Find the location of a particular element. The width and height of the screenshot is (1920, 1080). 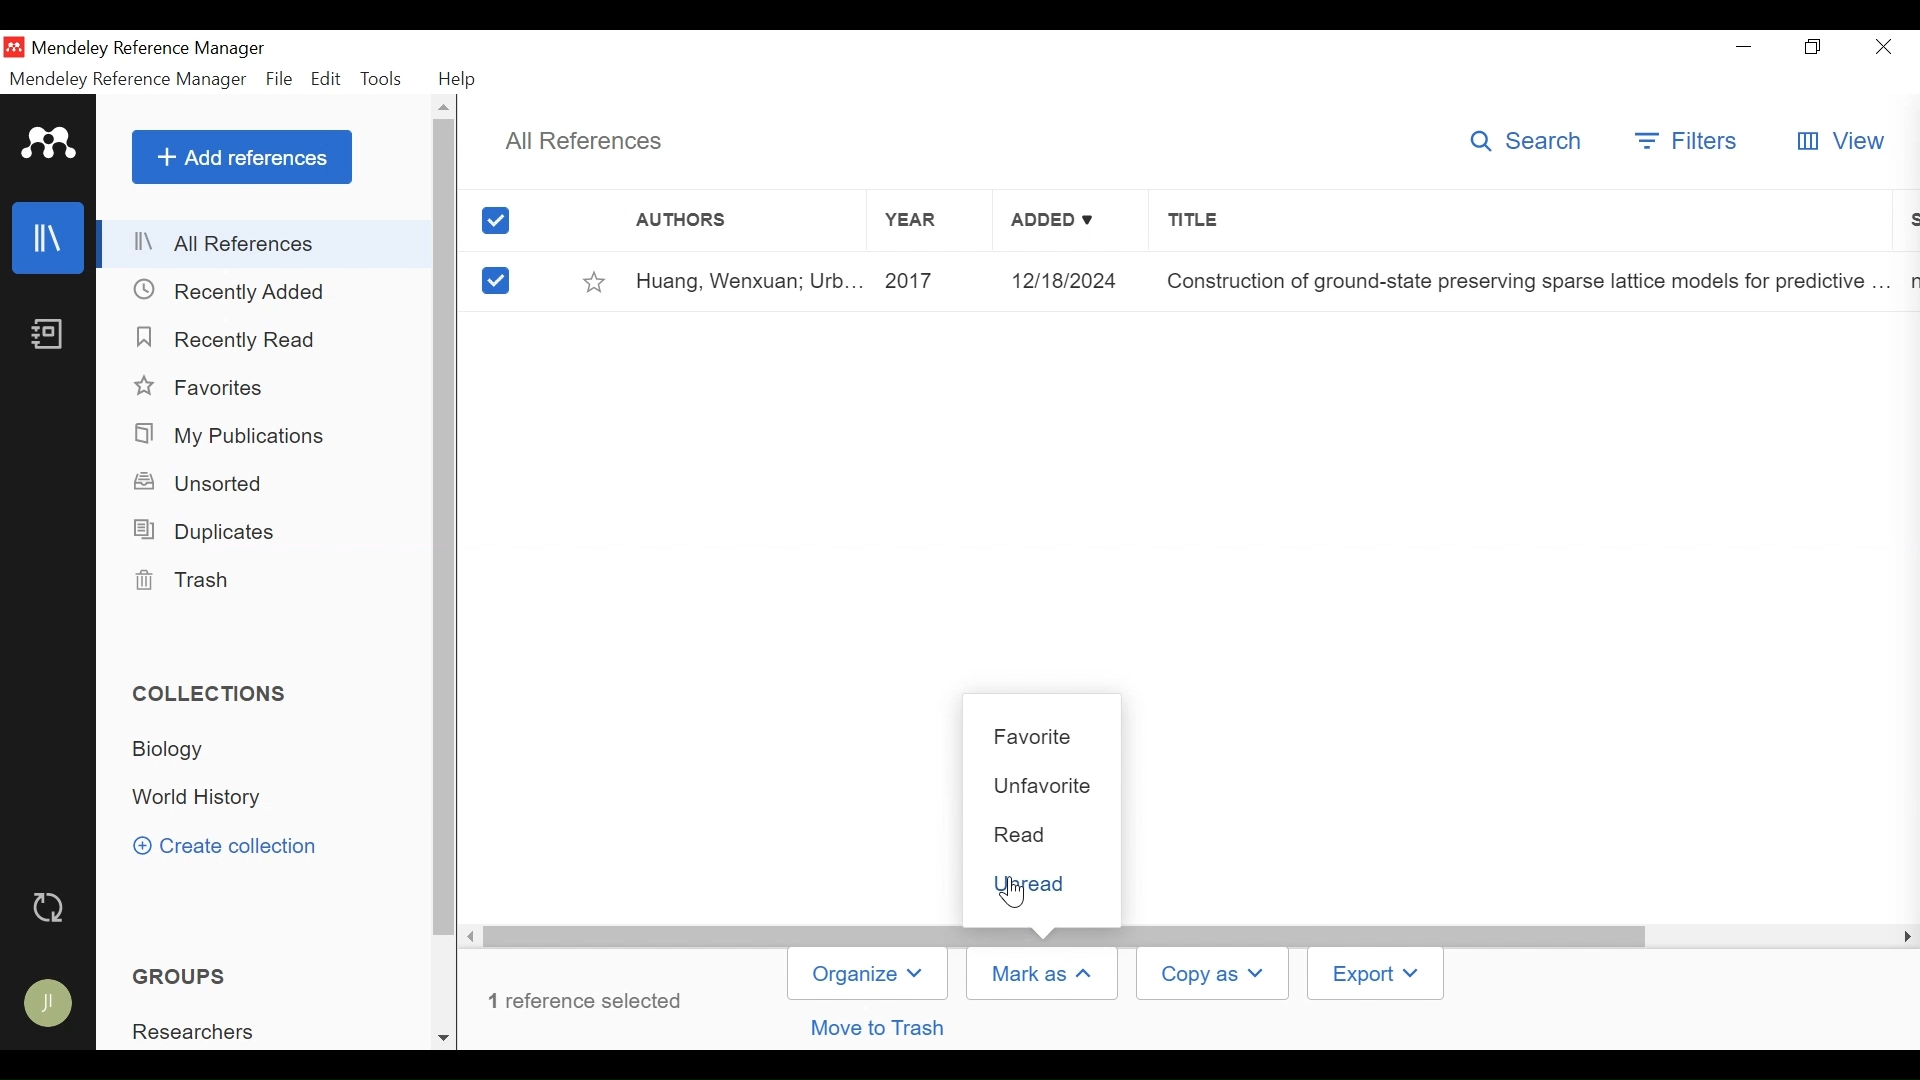

Group is located at coordinates (206, 1031).